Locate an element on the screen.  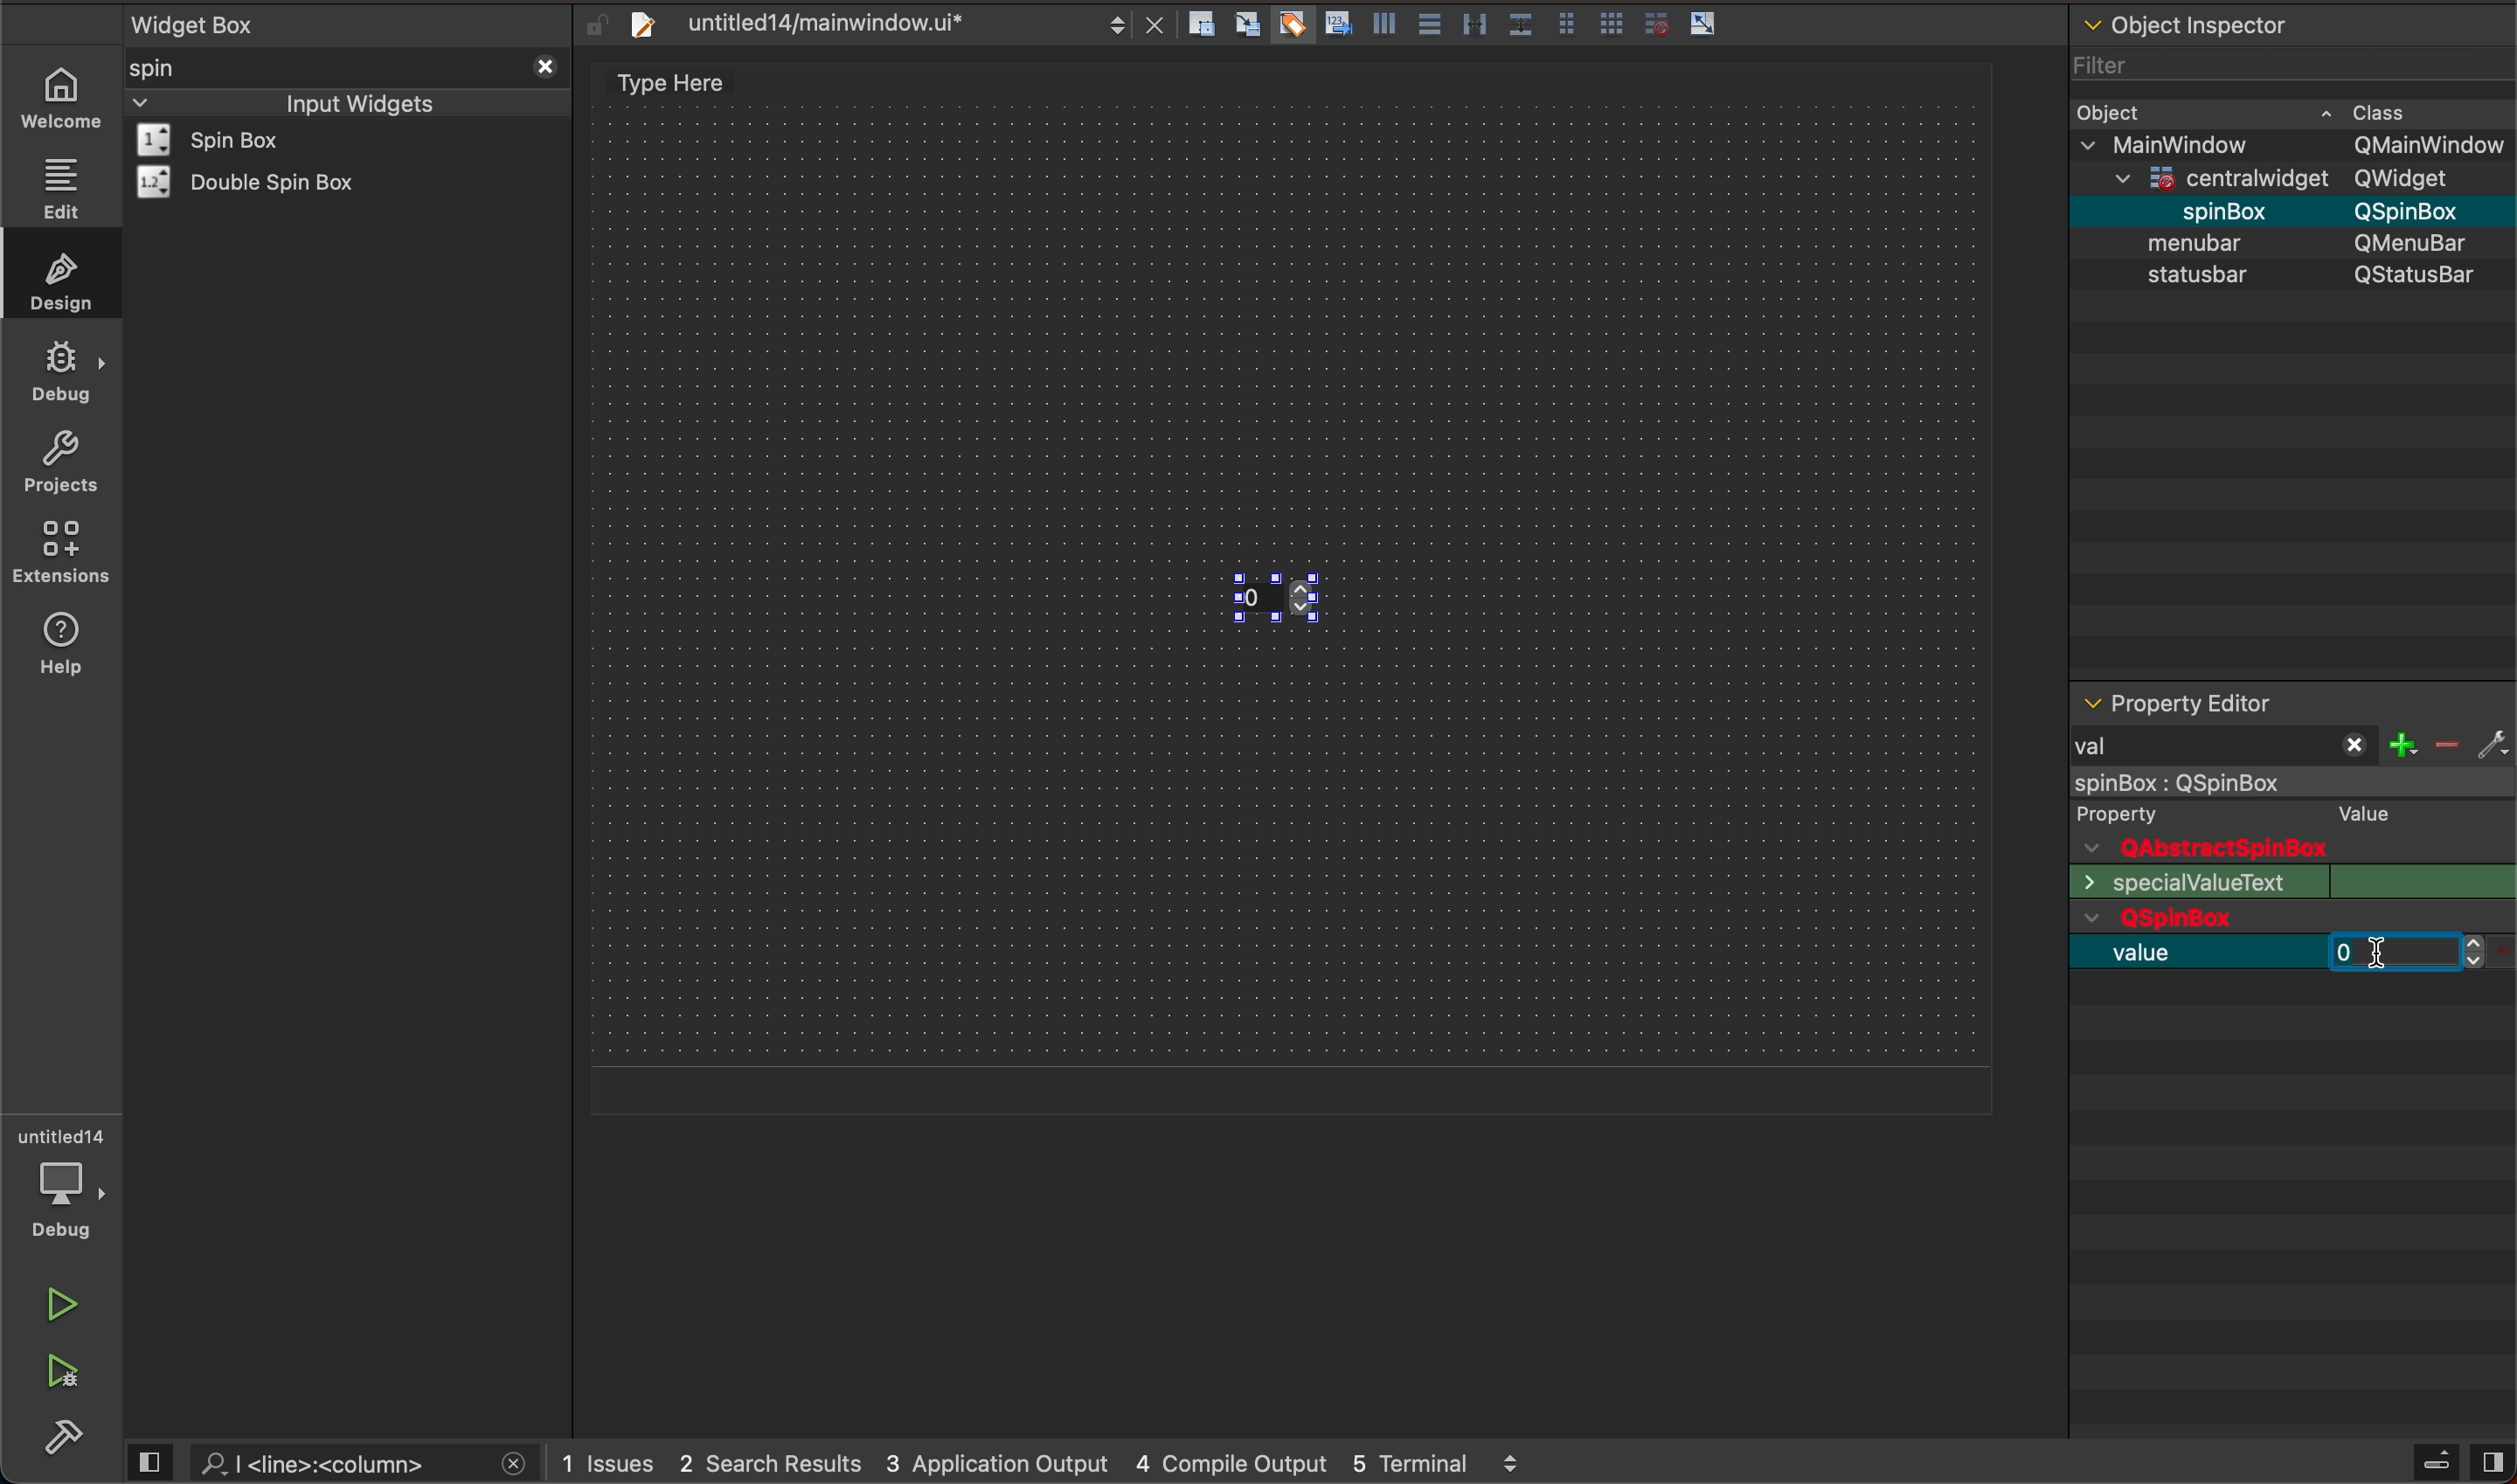
run and debug is located at coordinates (65, 1377).